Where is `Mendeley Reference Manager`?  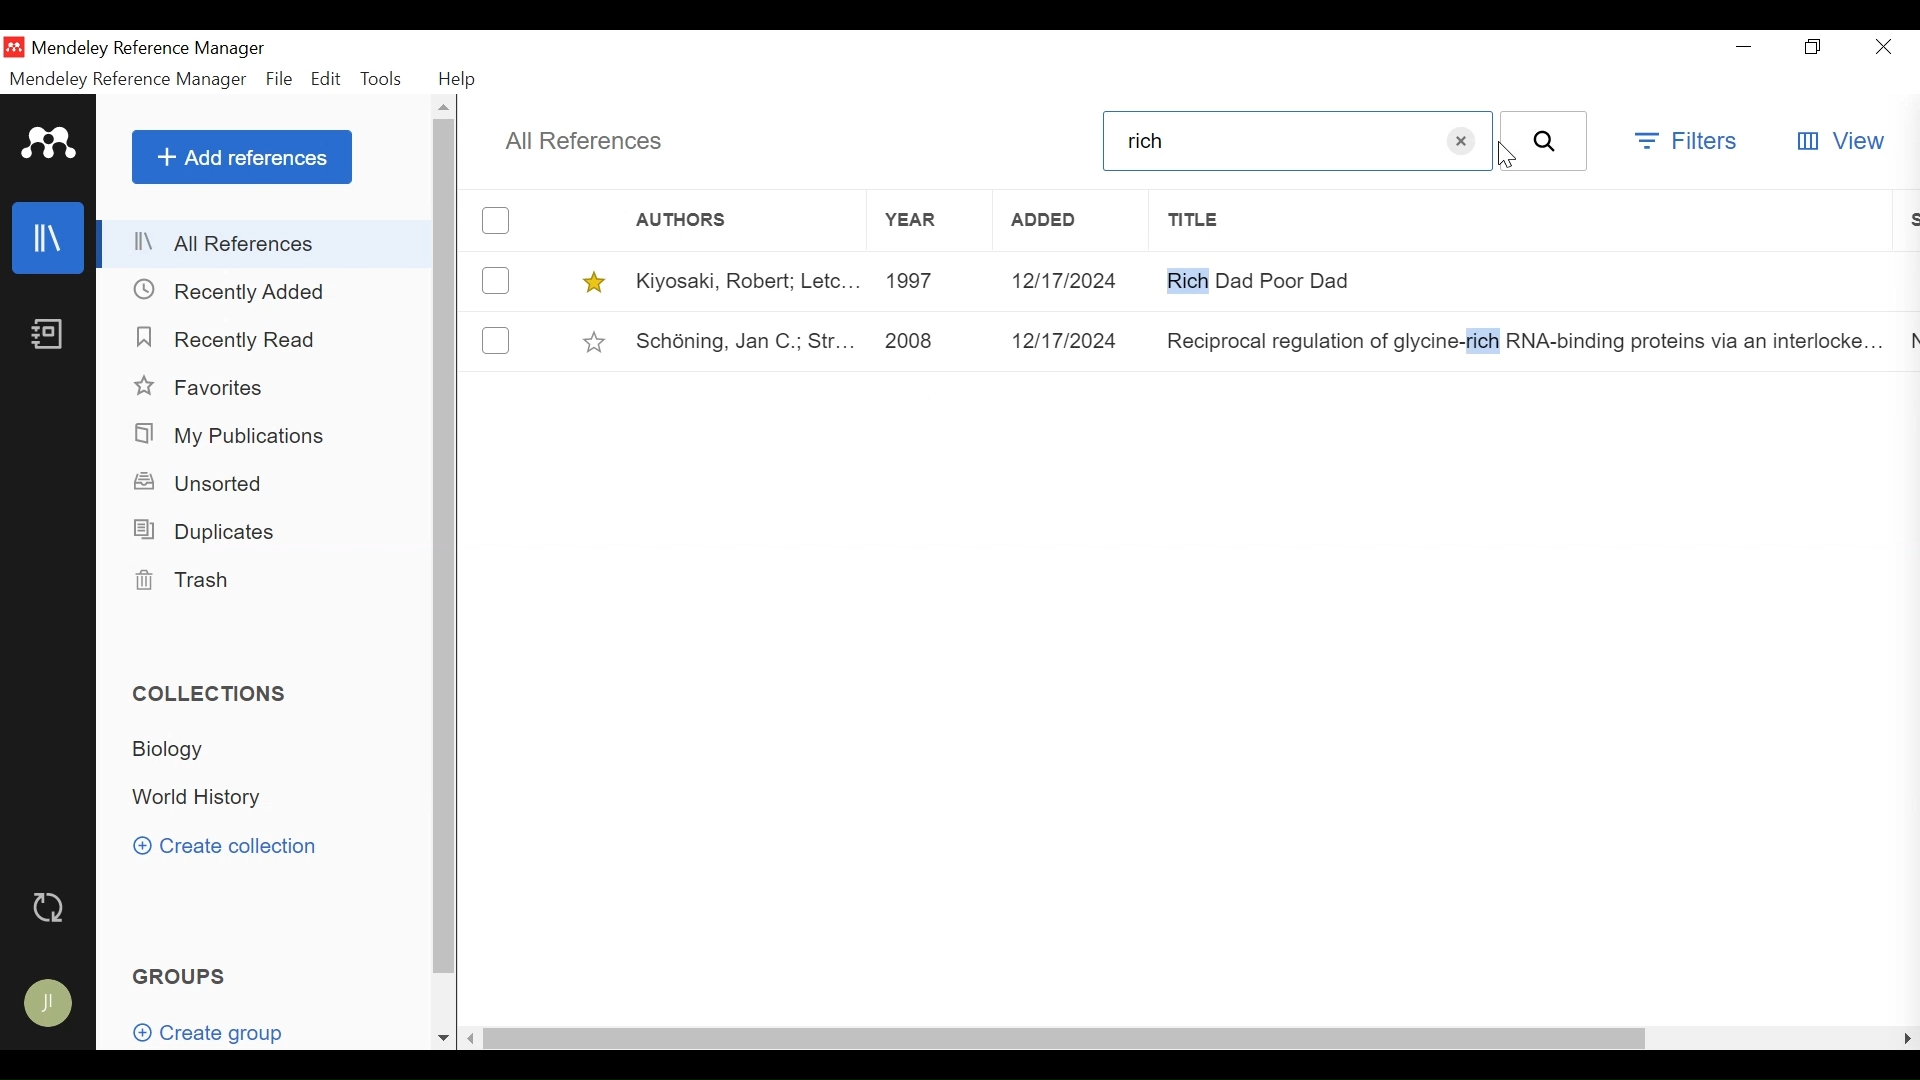 Mendeley Reference Manager is located at coordinates (128, 79).